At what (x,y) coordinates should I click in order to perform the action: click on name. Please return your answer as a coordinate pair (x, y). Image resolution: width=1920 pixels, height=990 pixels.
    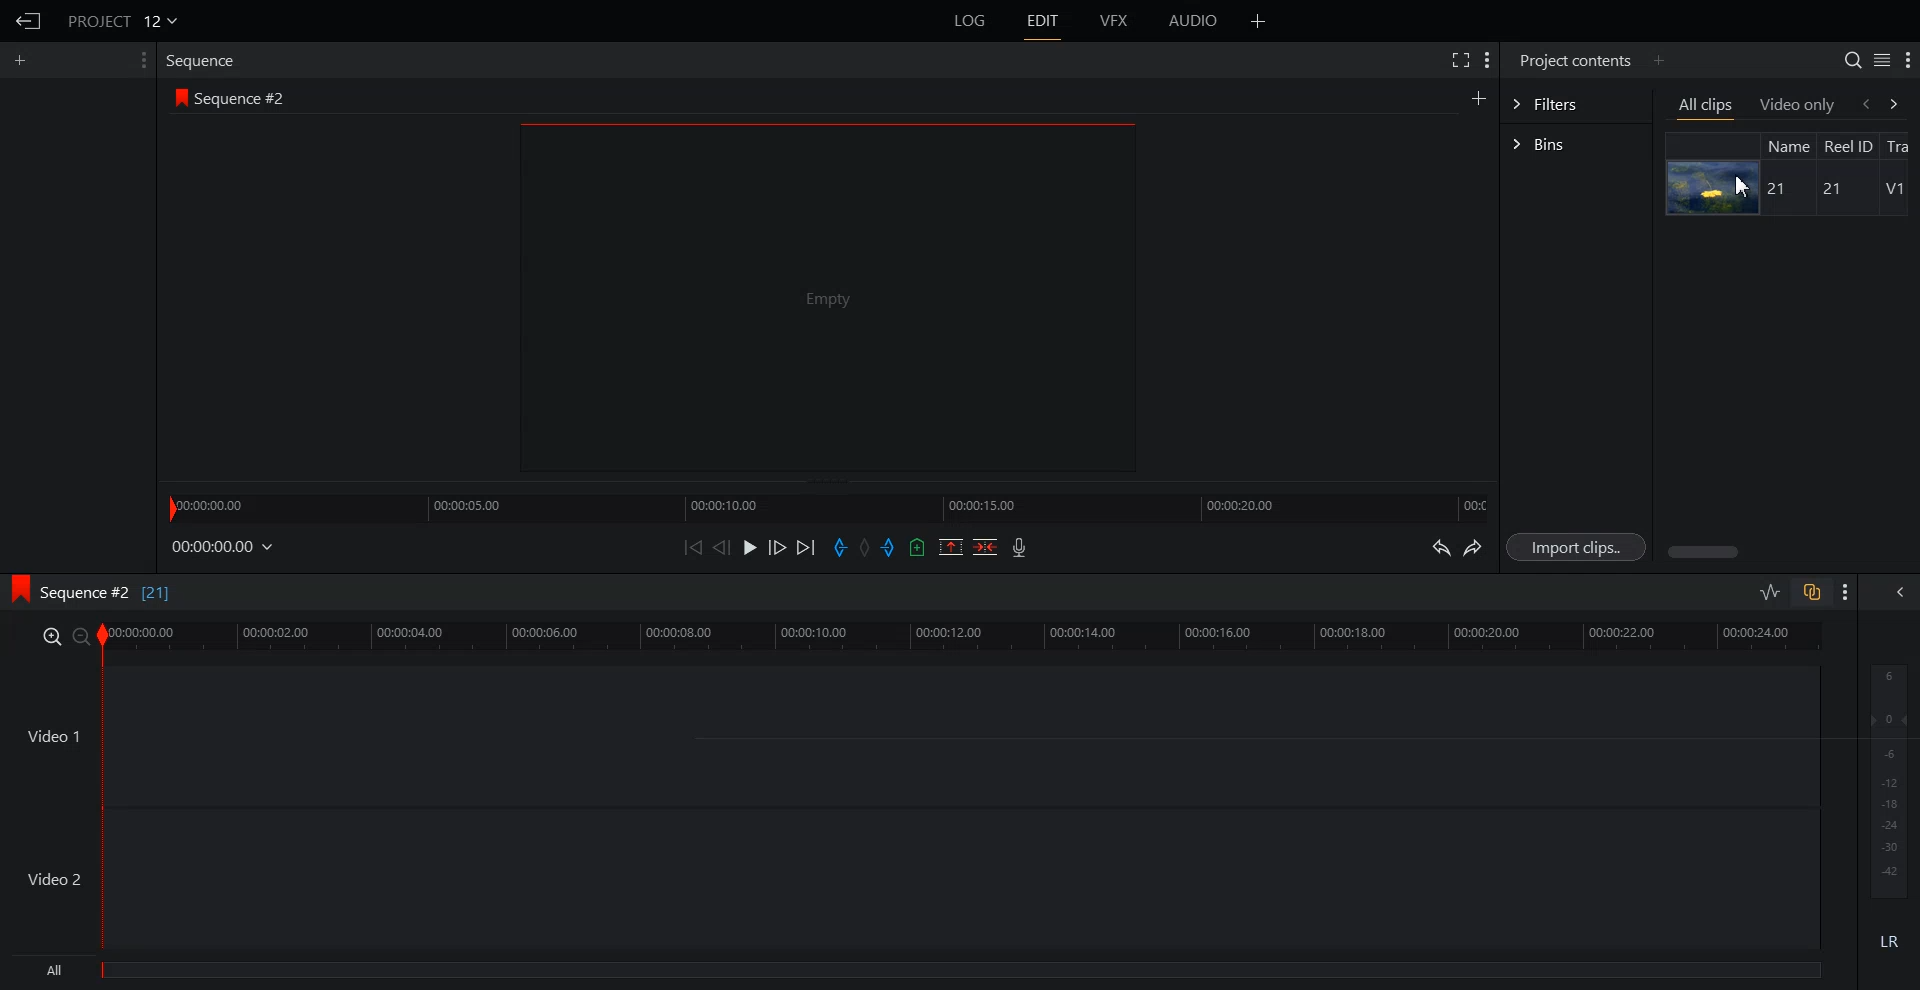
    Looking at the image, I should click on (1787, 145).